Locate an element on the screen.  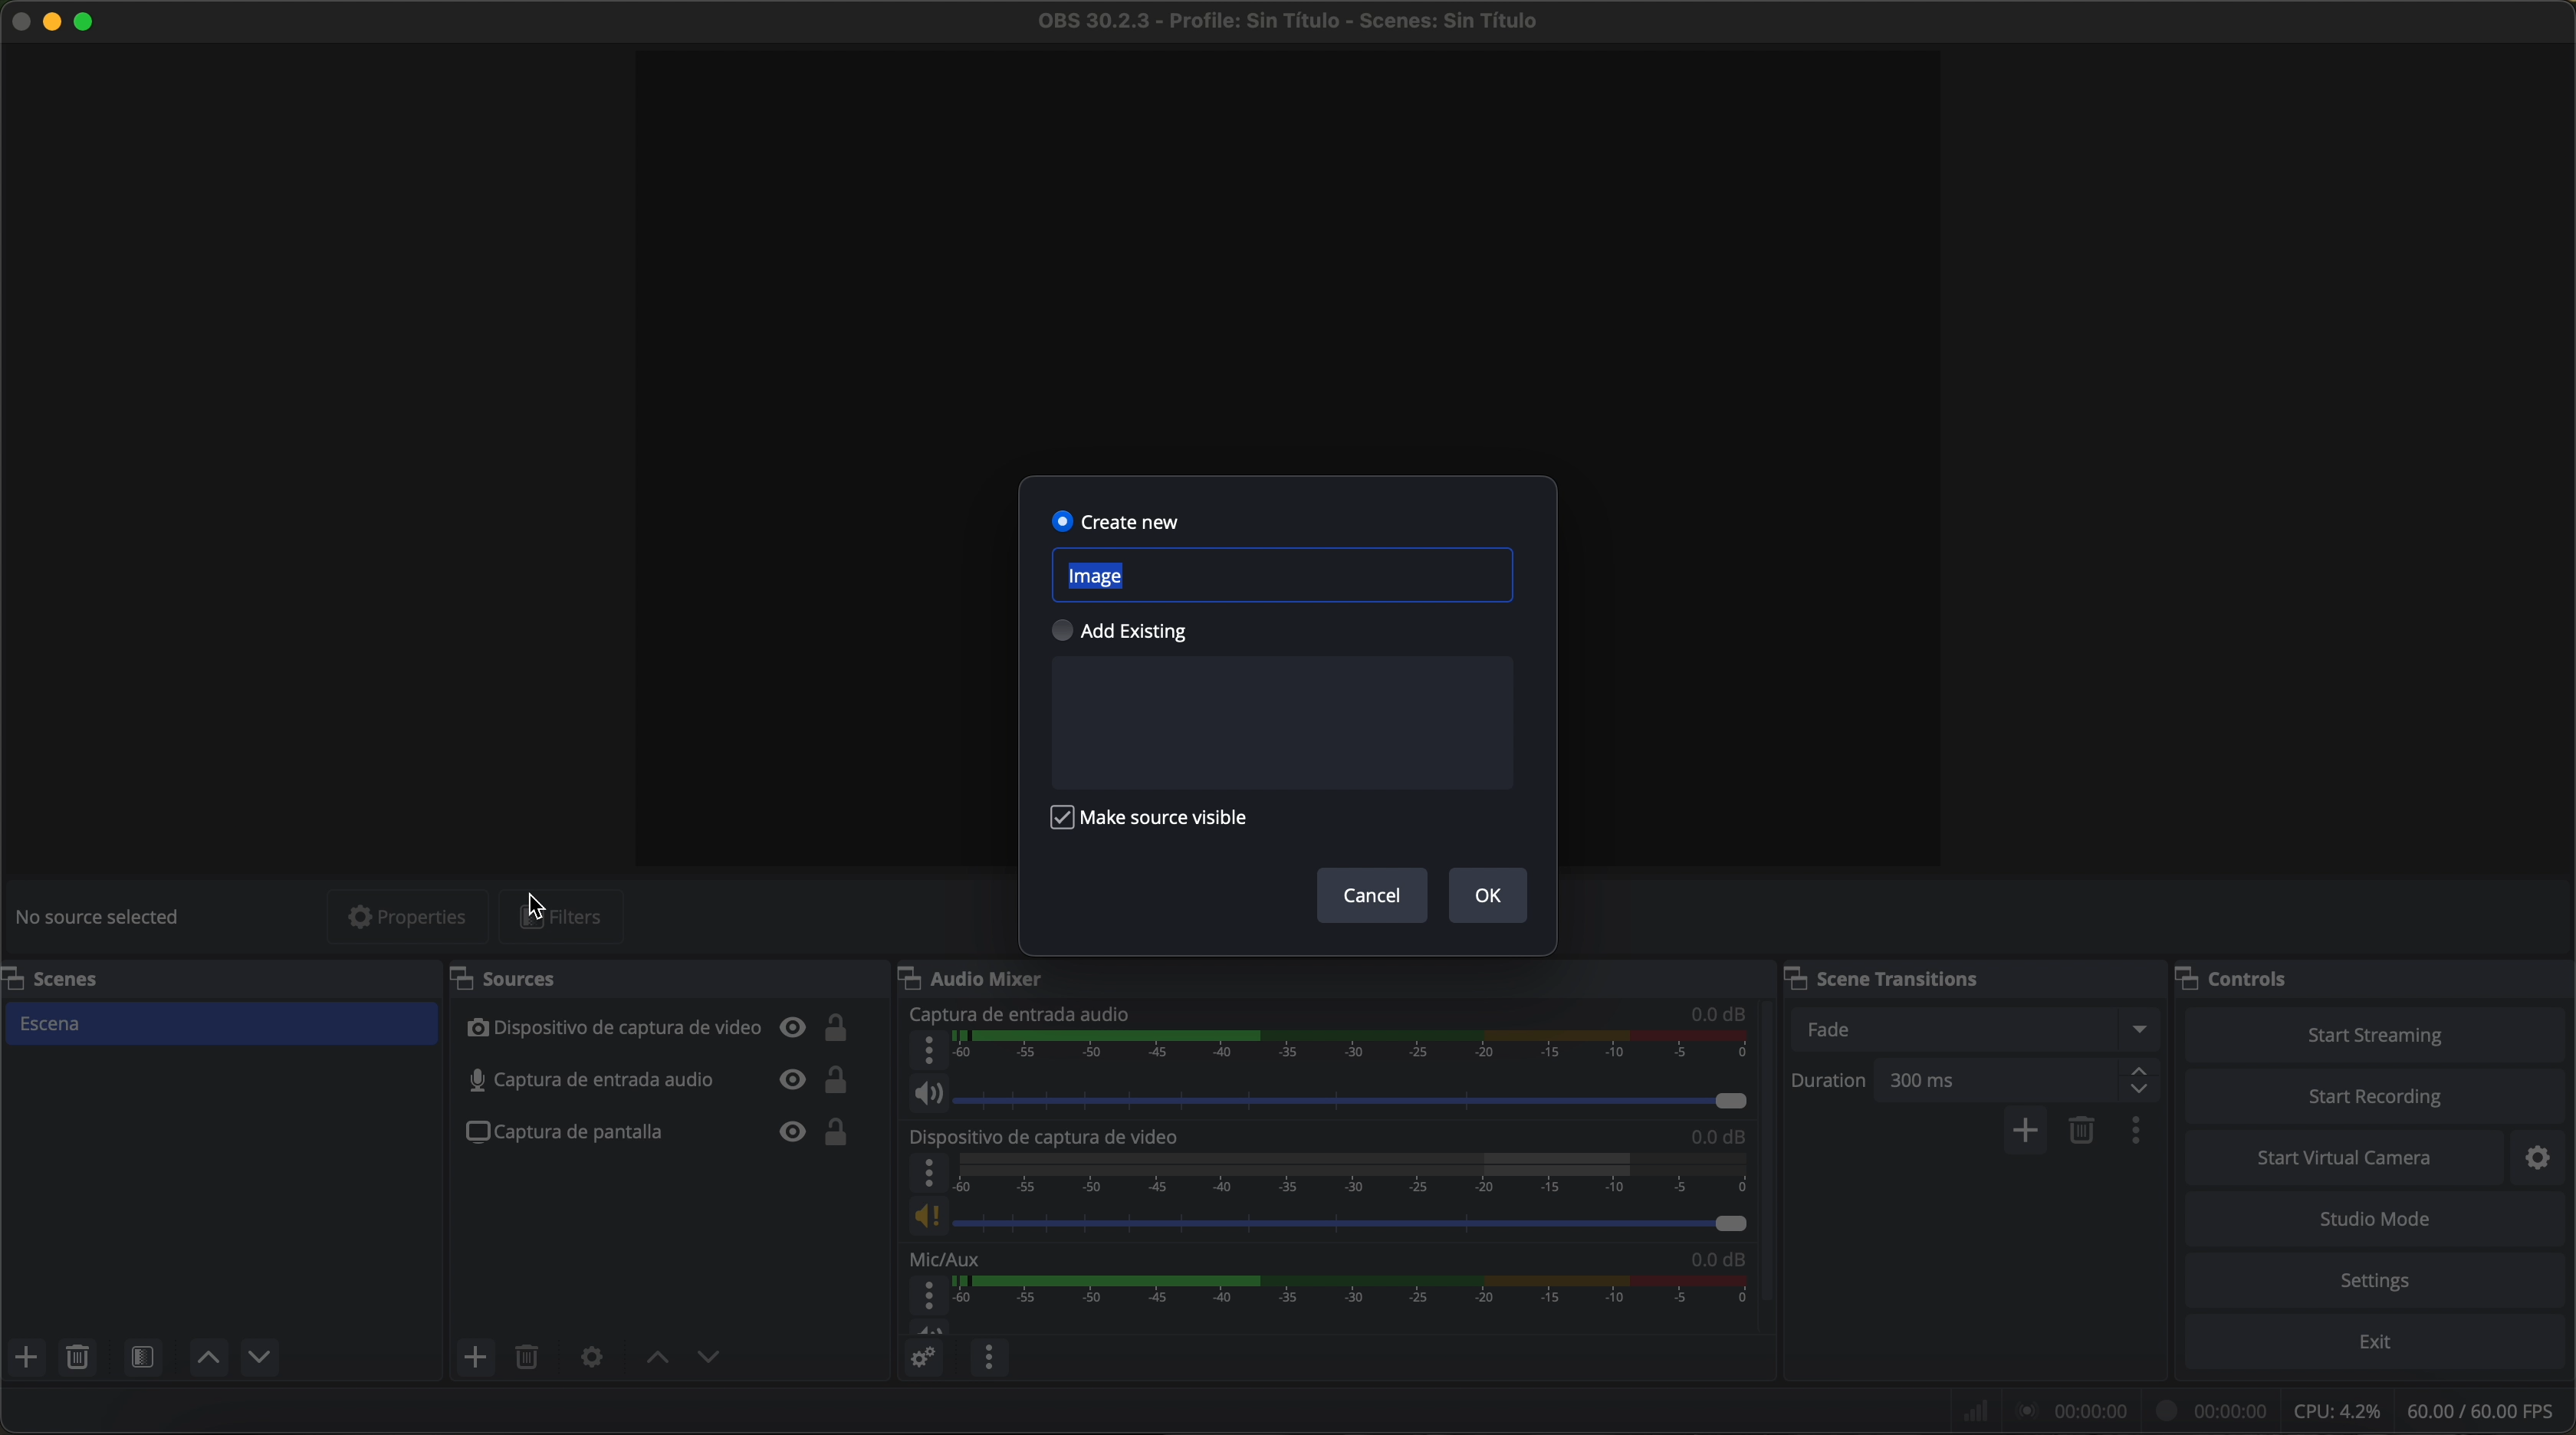
more options is located at coordinates (929, 1050).